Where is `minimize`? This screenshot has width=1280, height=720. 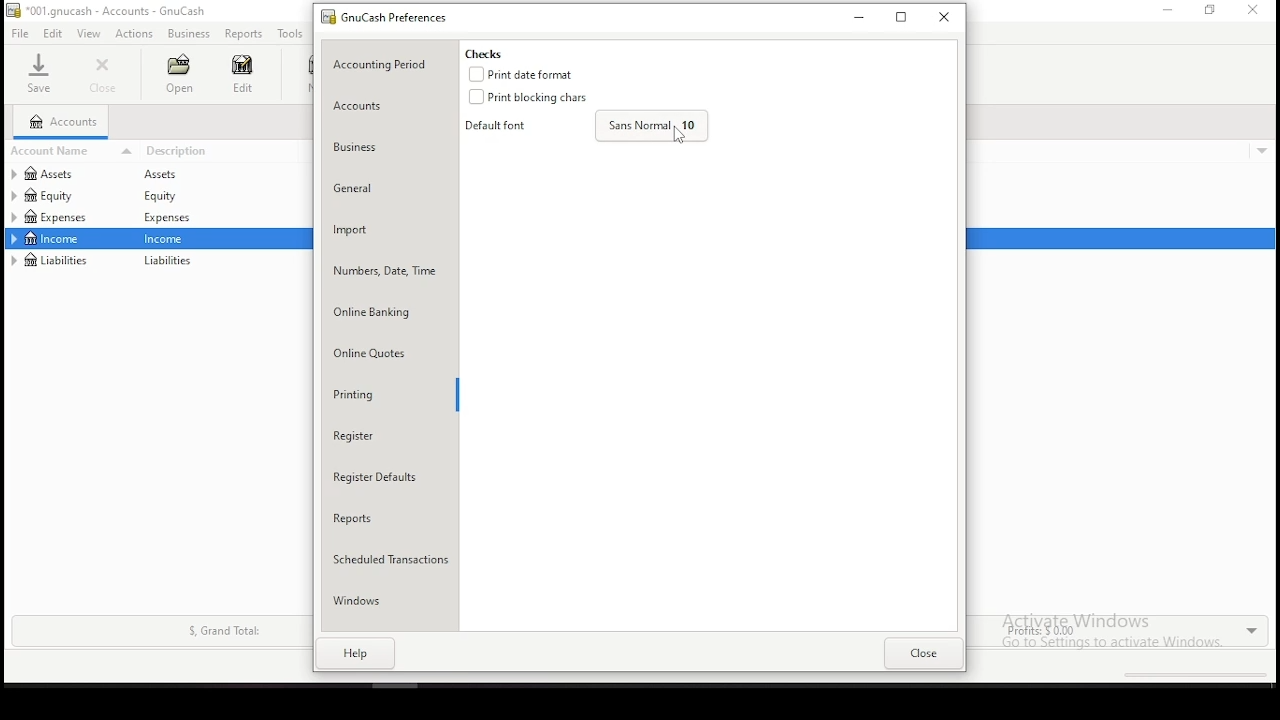 minimize is located at coordinates (1165, 10).